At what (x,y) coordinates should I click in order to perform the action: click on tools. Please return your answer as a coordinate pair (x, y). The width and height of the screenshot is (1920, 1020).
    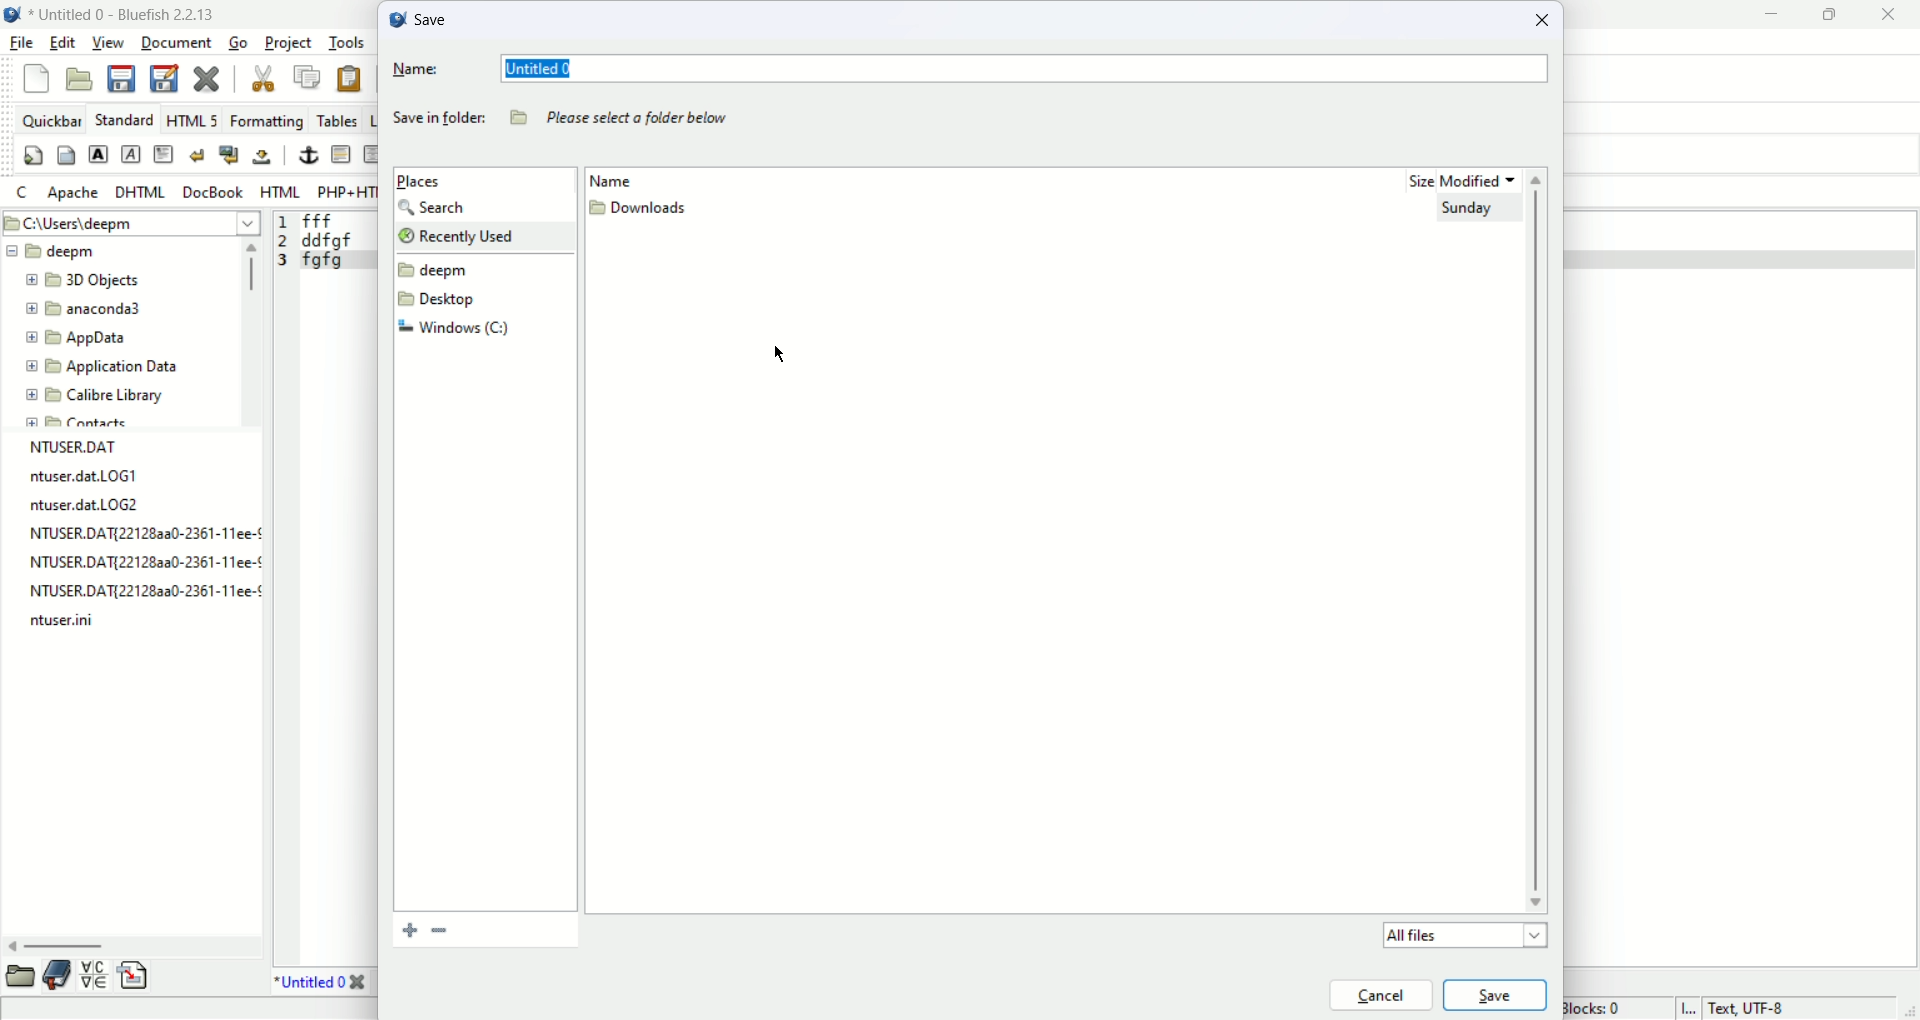
    Looking at the image, I should click on (345, 43).